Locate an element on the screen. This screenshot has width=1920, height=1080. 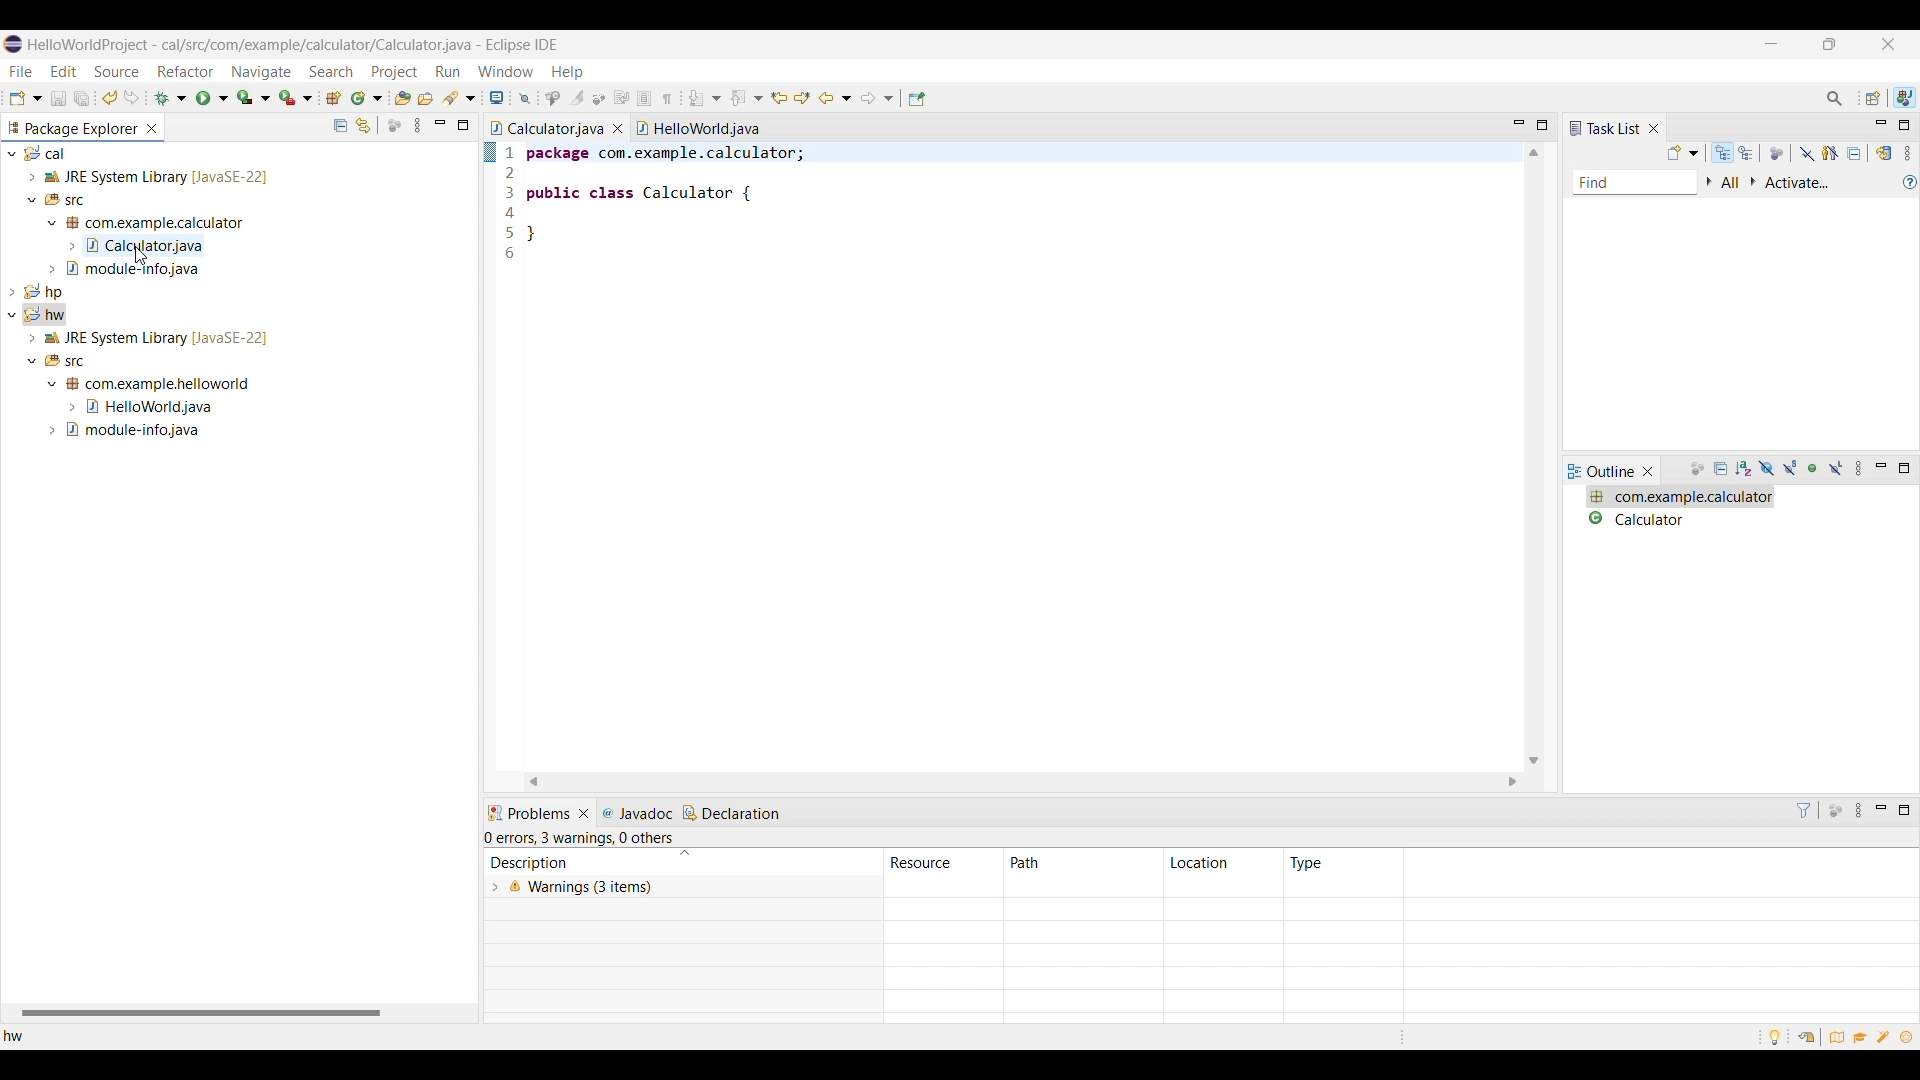
Previous annotation options is located at coordinates (747, 98).